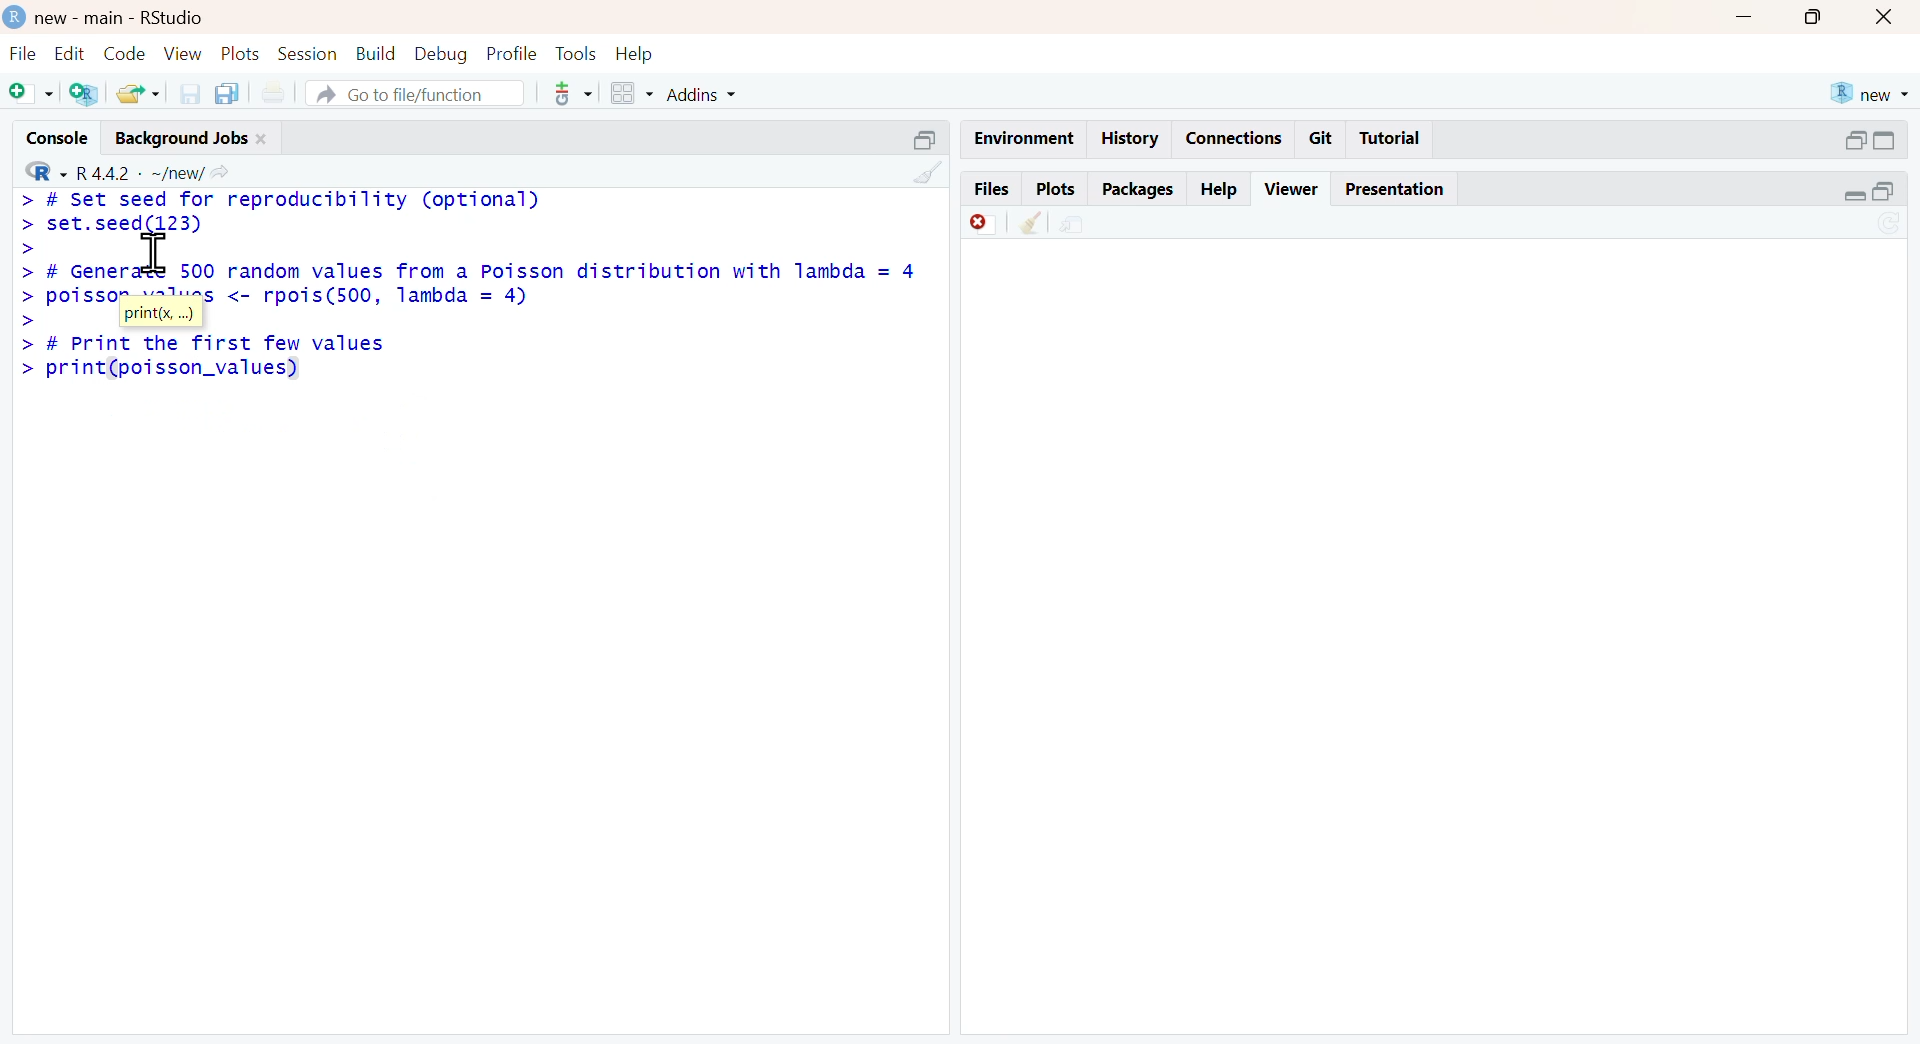 The height and width of the screenshot is (1044, 1920). What do you see at coordinates (28, 309) in the screenshot?
I see `>>` at bounding box center [28, 309].